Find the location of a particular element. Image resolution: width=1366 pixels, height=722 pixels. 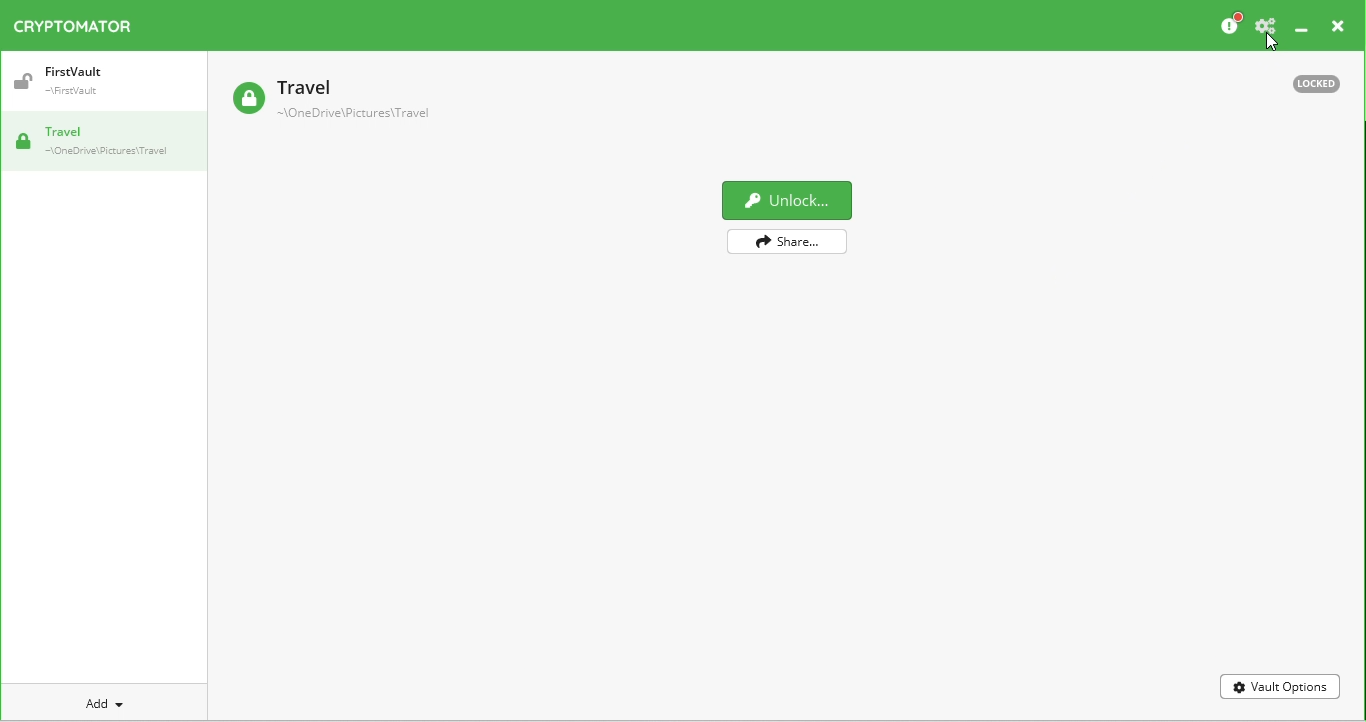

Travel is located at coordinates (338, 100).